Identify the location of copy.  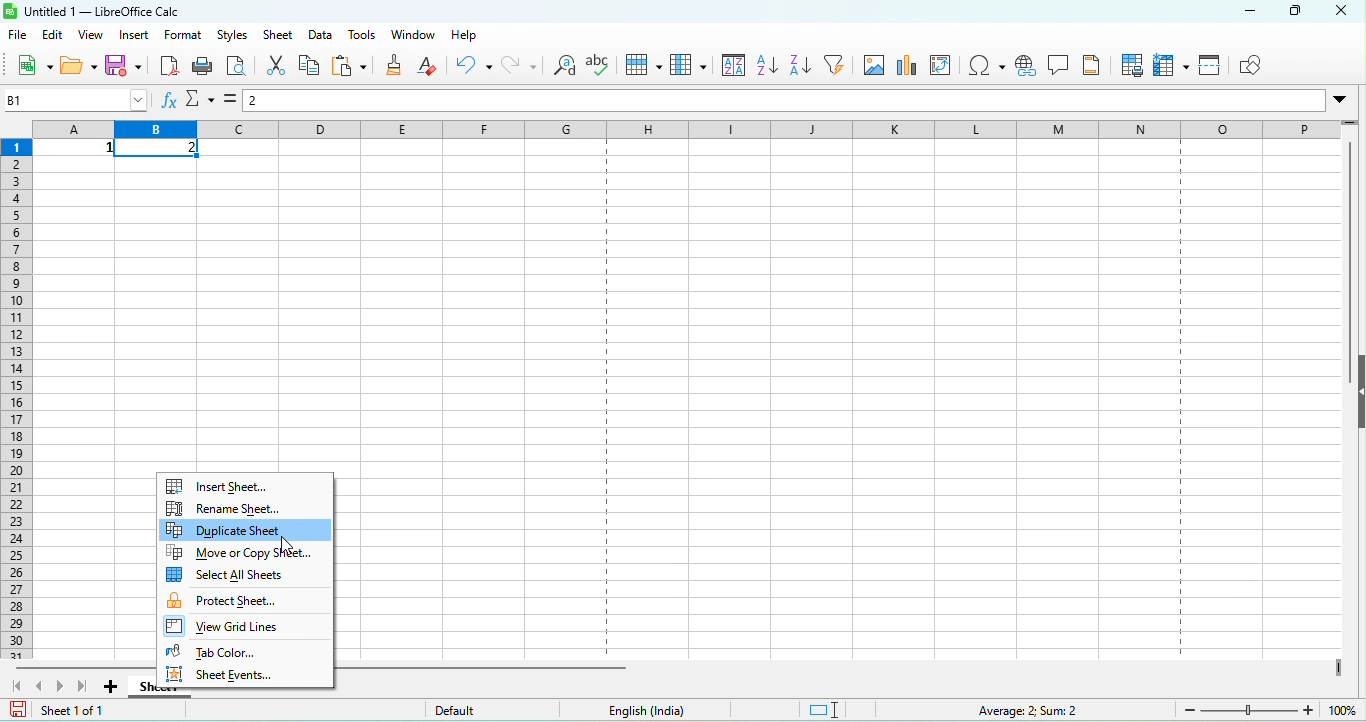
(308, 66).